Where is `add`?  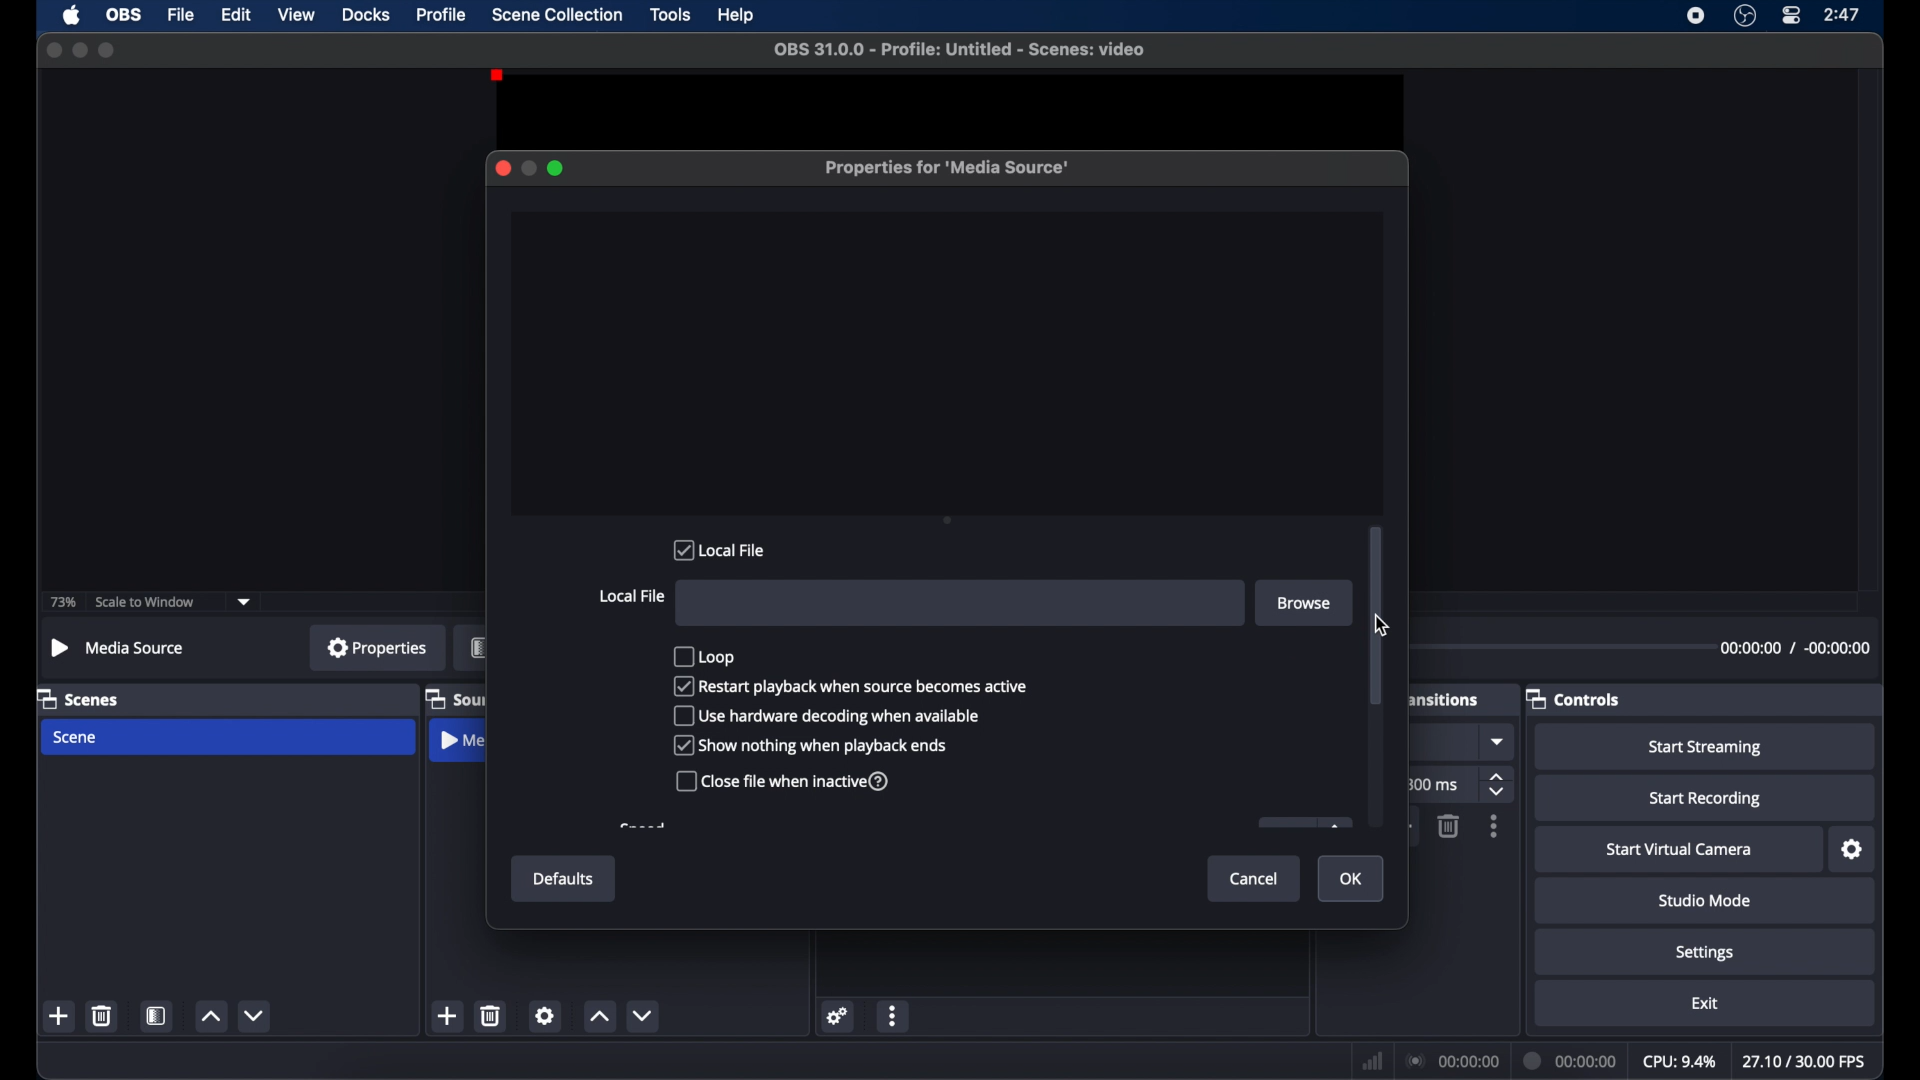
add is located at coordinates (59, 1015).